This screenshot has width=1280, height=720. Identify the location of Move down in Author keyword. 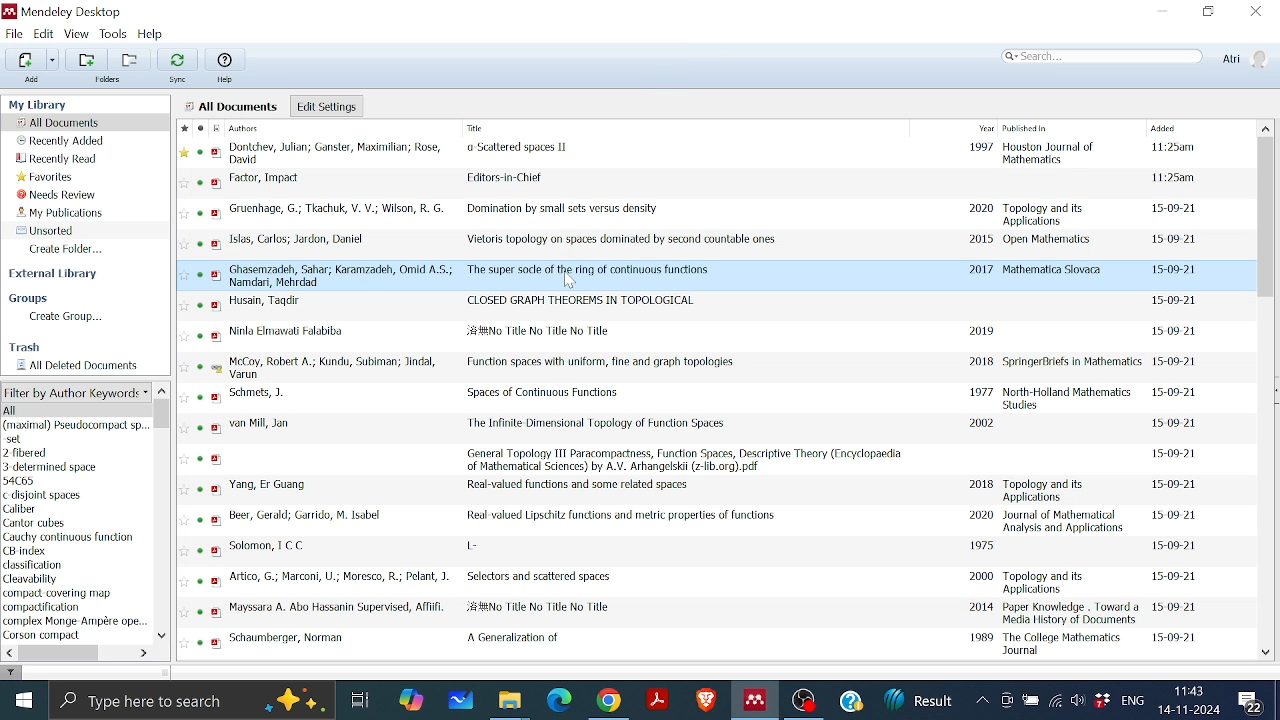
(161, 633).